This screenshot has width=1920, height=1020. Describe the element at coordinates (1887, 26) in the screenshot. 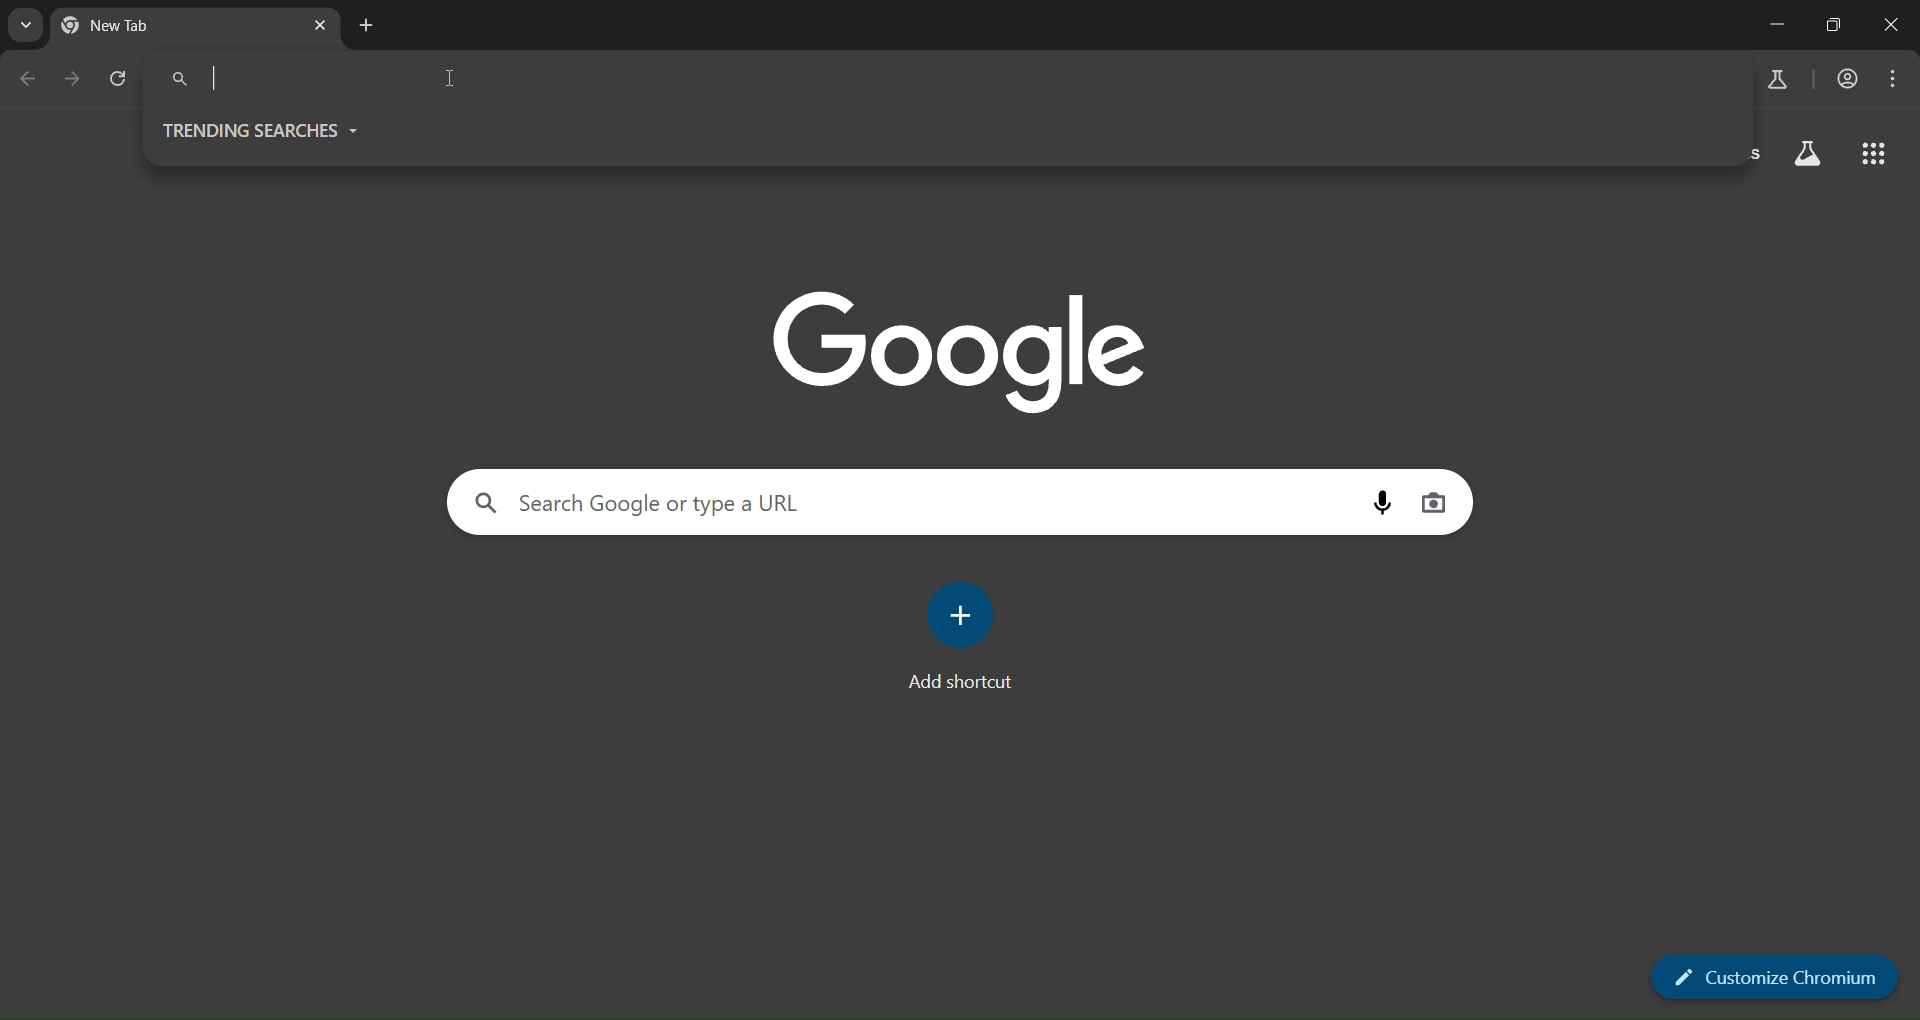

I see `close` at that location.